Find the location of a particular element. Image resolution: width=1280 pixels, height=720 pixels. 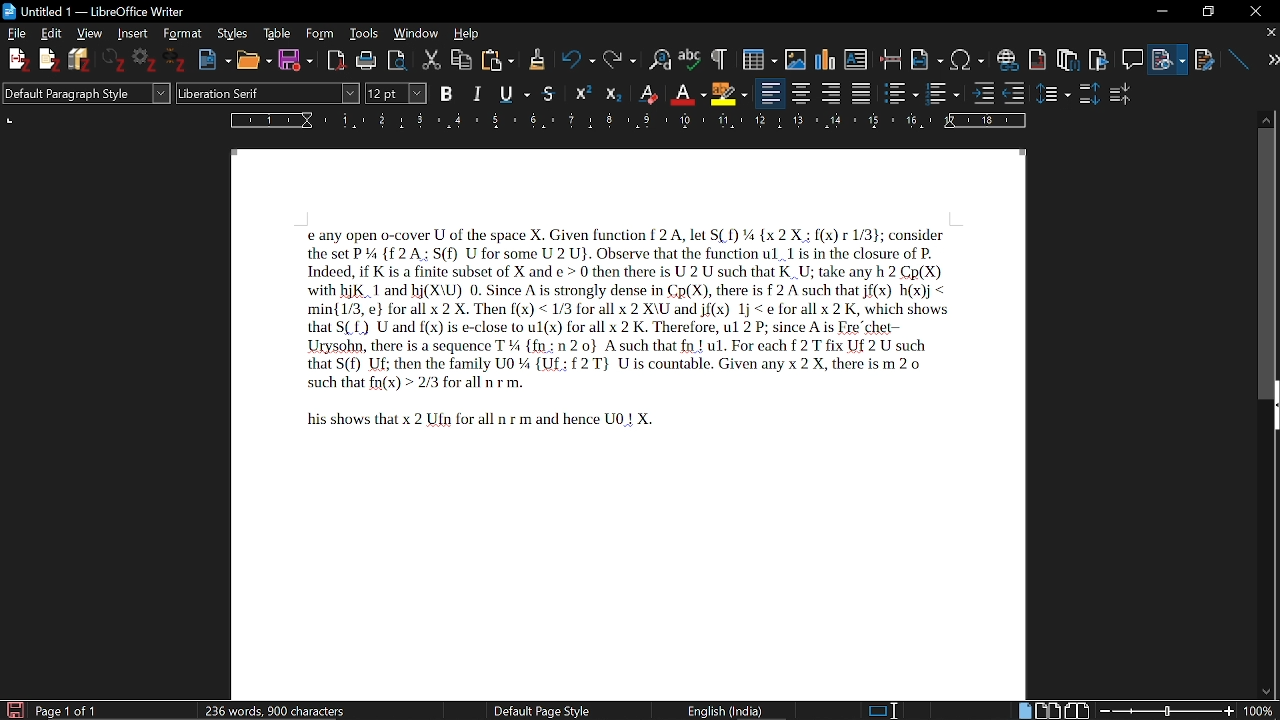

 is located at coordinates (983, 92).